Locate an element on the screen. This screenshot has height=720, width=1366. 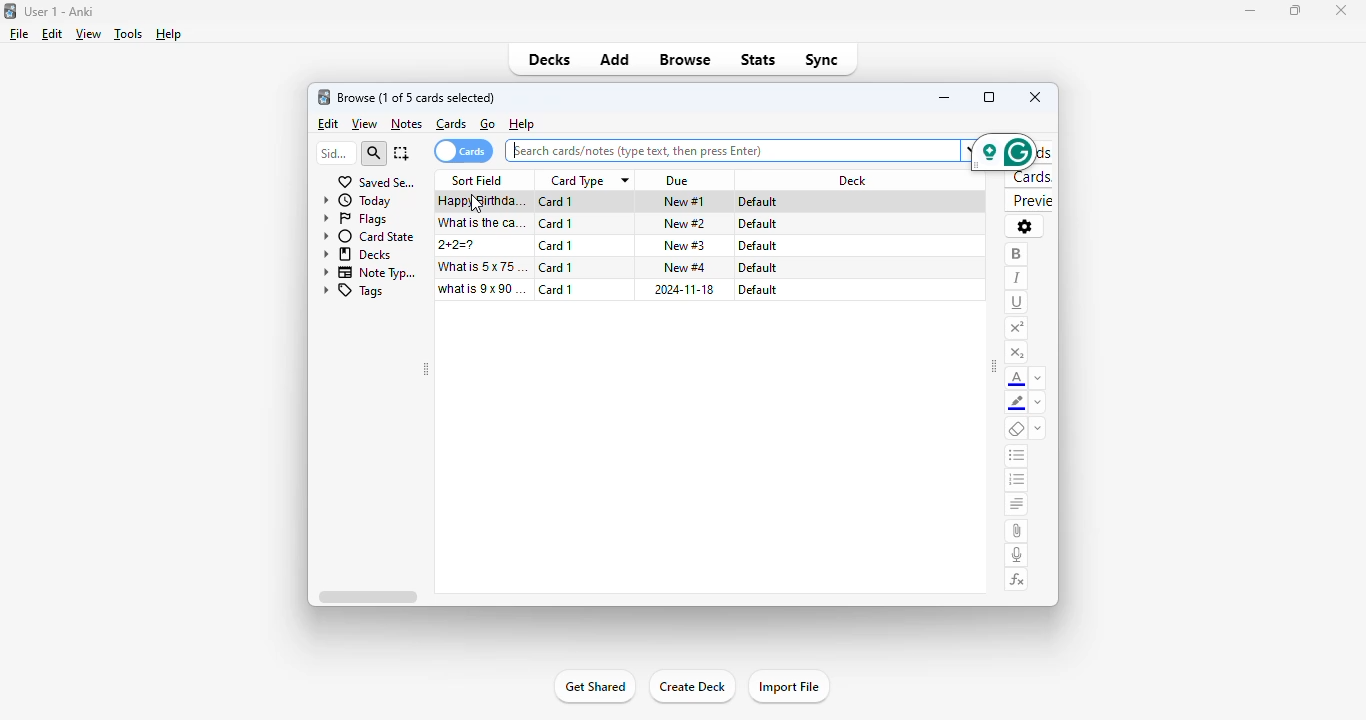
options is located at coordinates (1024, 226).